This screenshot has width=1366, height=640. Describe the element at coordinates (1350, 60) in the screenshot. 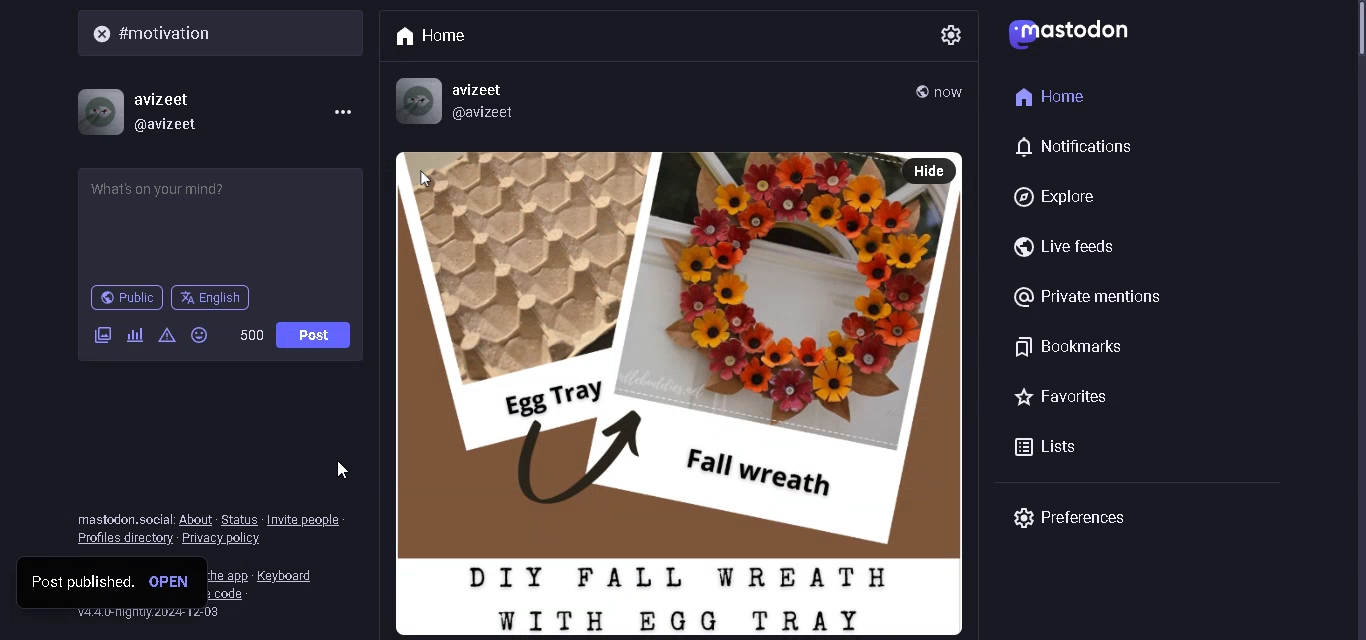

I see `Scroll` at that location.